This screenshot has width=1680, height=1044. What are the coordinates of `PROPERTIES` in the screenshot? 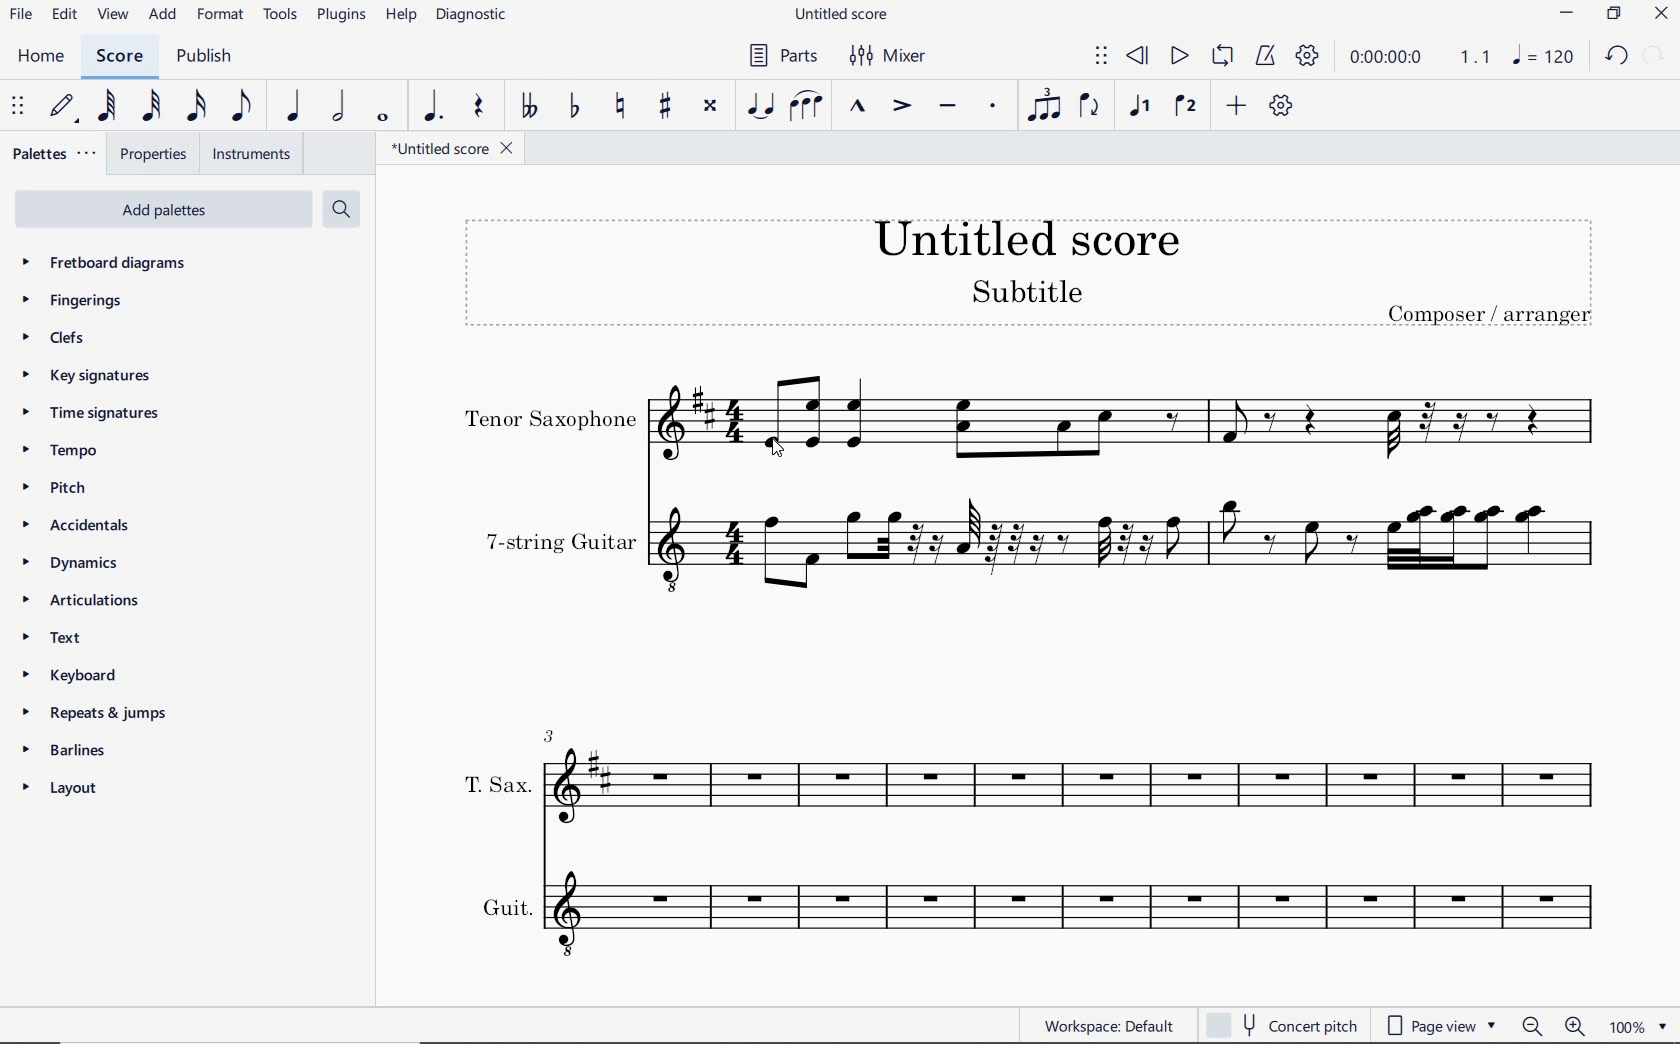 It's located at (156, 154).